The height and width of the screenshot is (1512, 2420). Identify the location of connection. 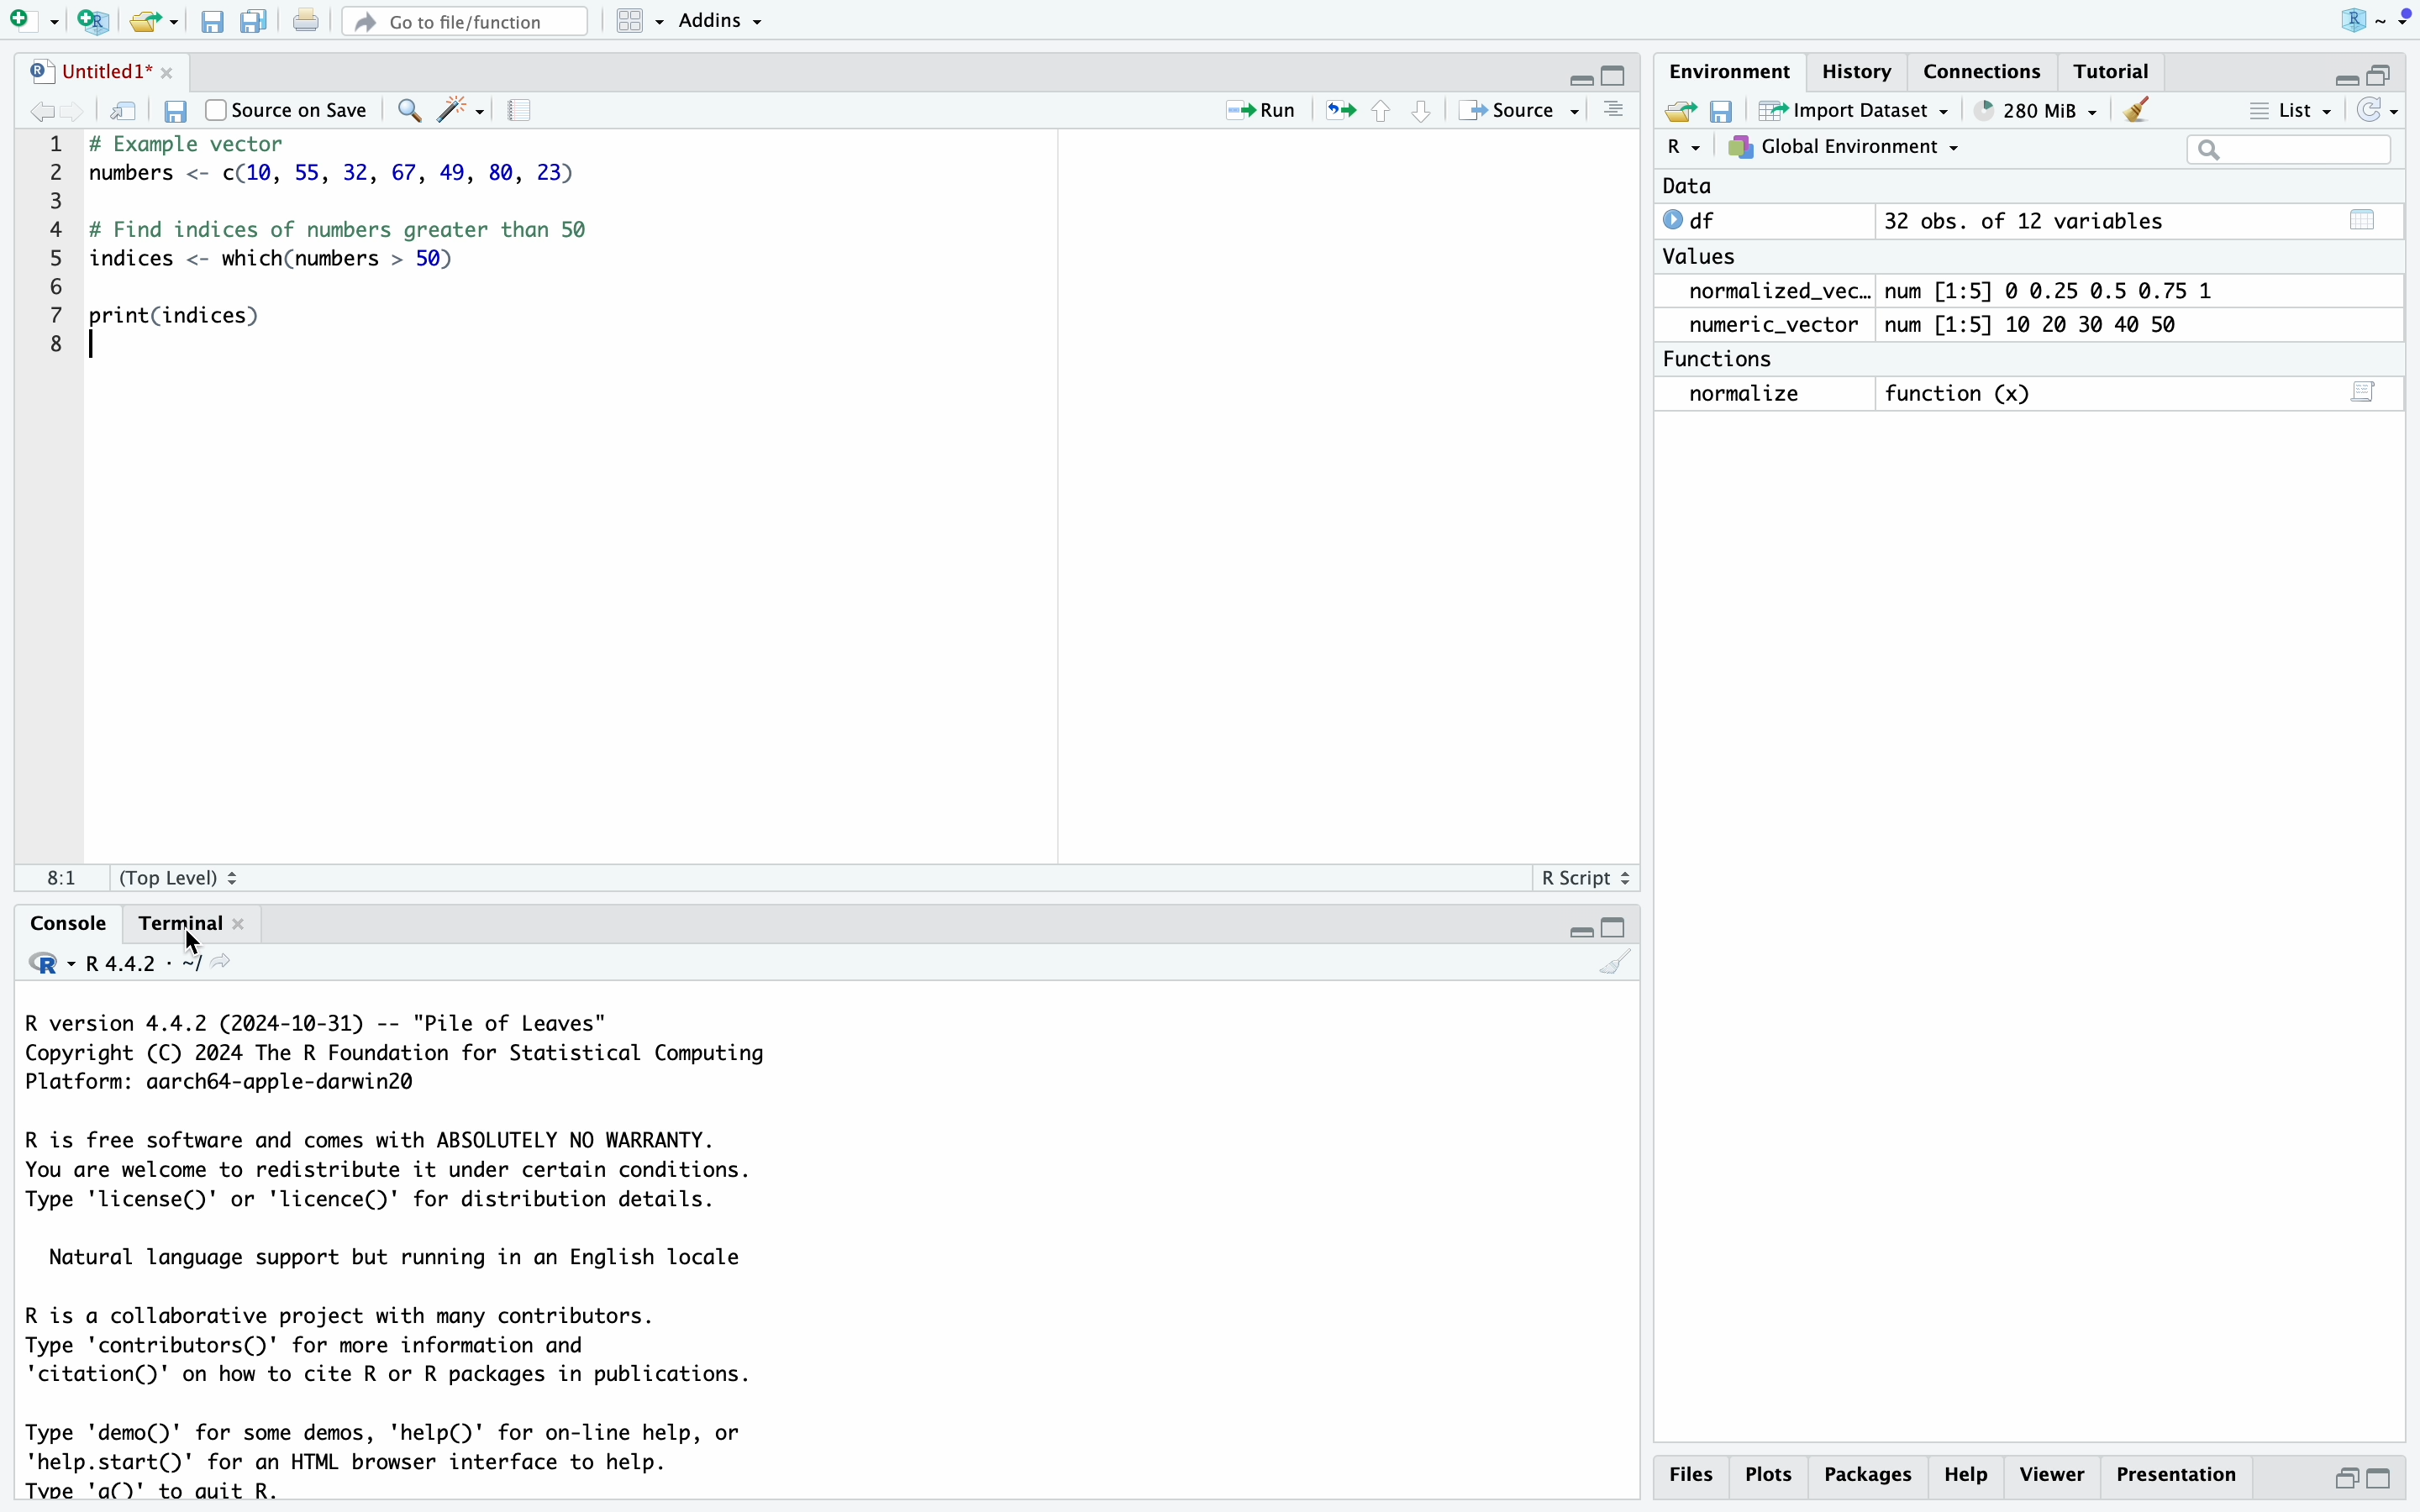
(1991, 71).